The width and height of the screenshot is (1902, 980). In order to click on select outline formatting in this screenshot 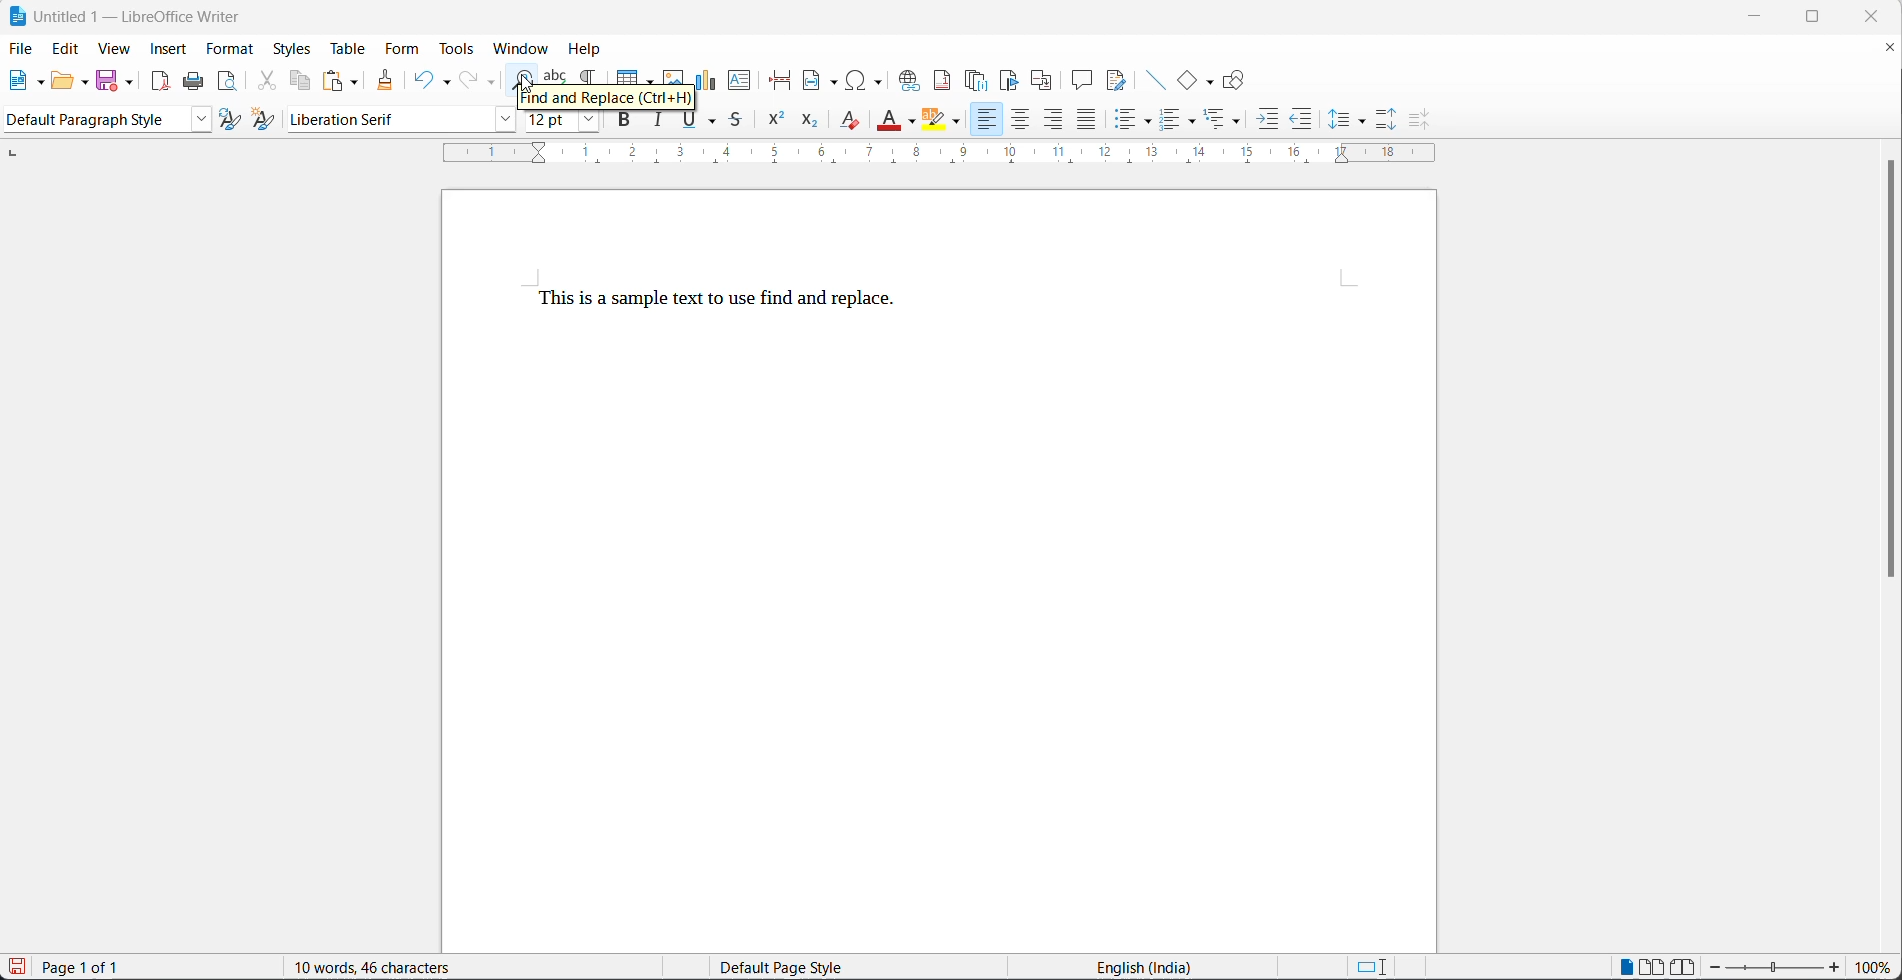, I will do `click(1230, 119)`.